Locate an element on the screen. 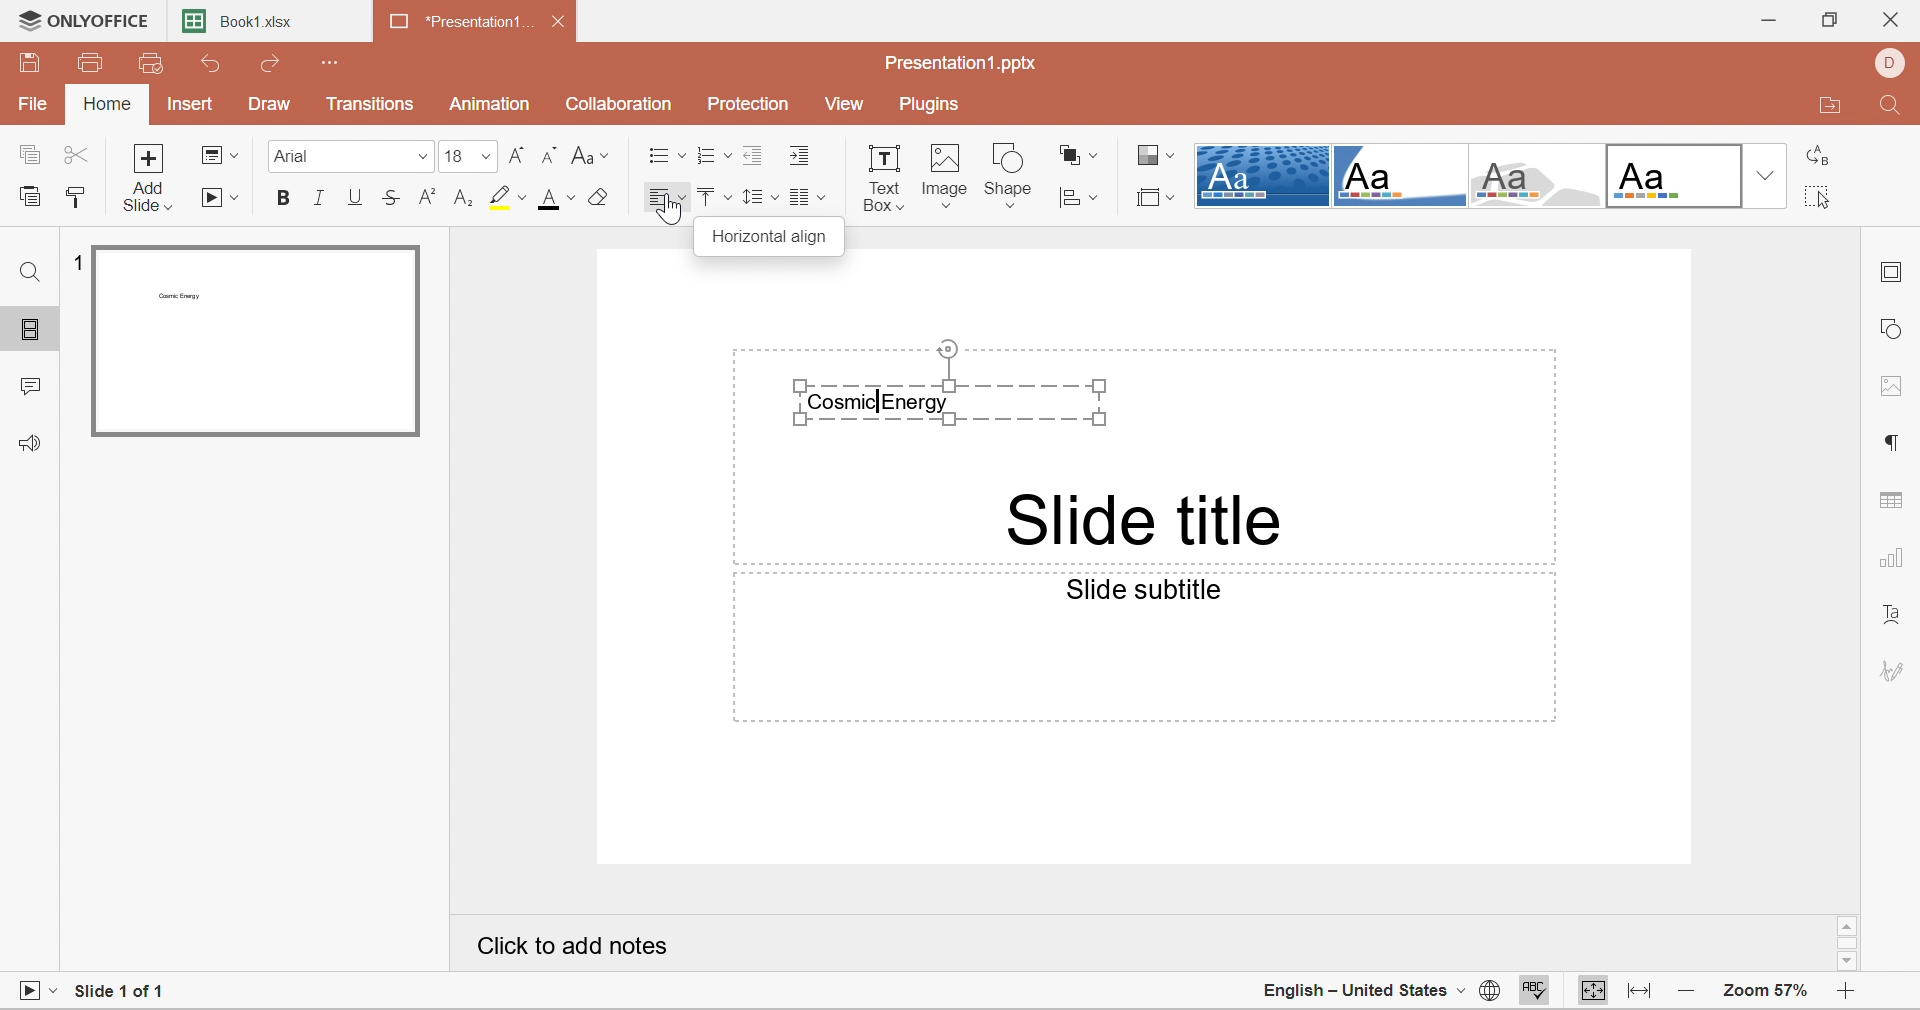 The height and width of the screenshot is (1010, 1920). Home is located at coordinates (109, 105).